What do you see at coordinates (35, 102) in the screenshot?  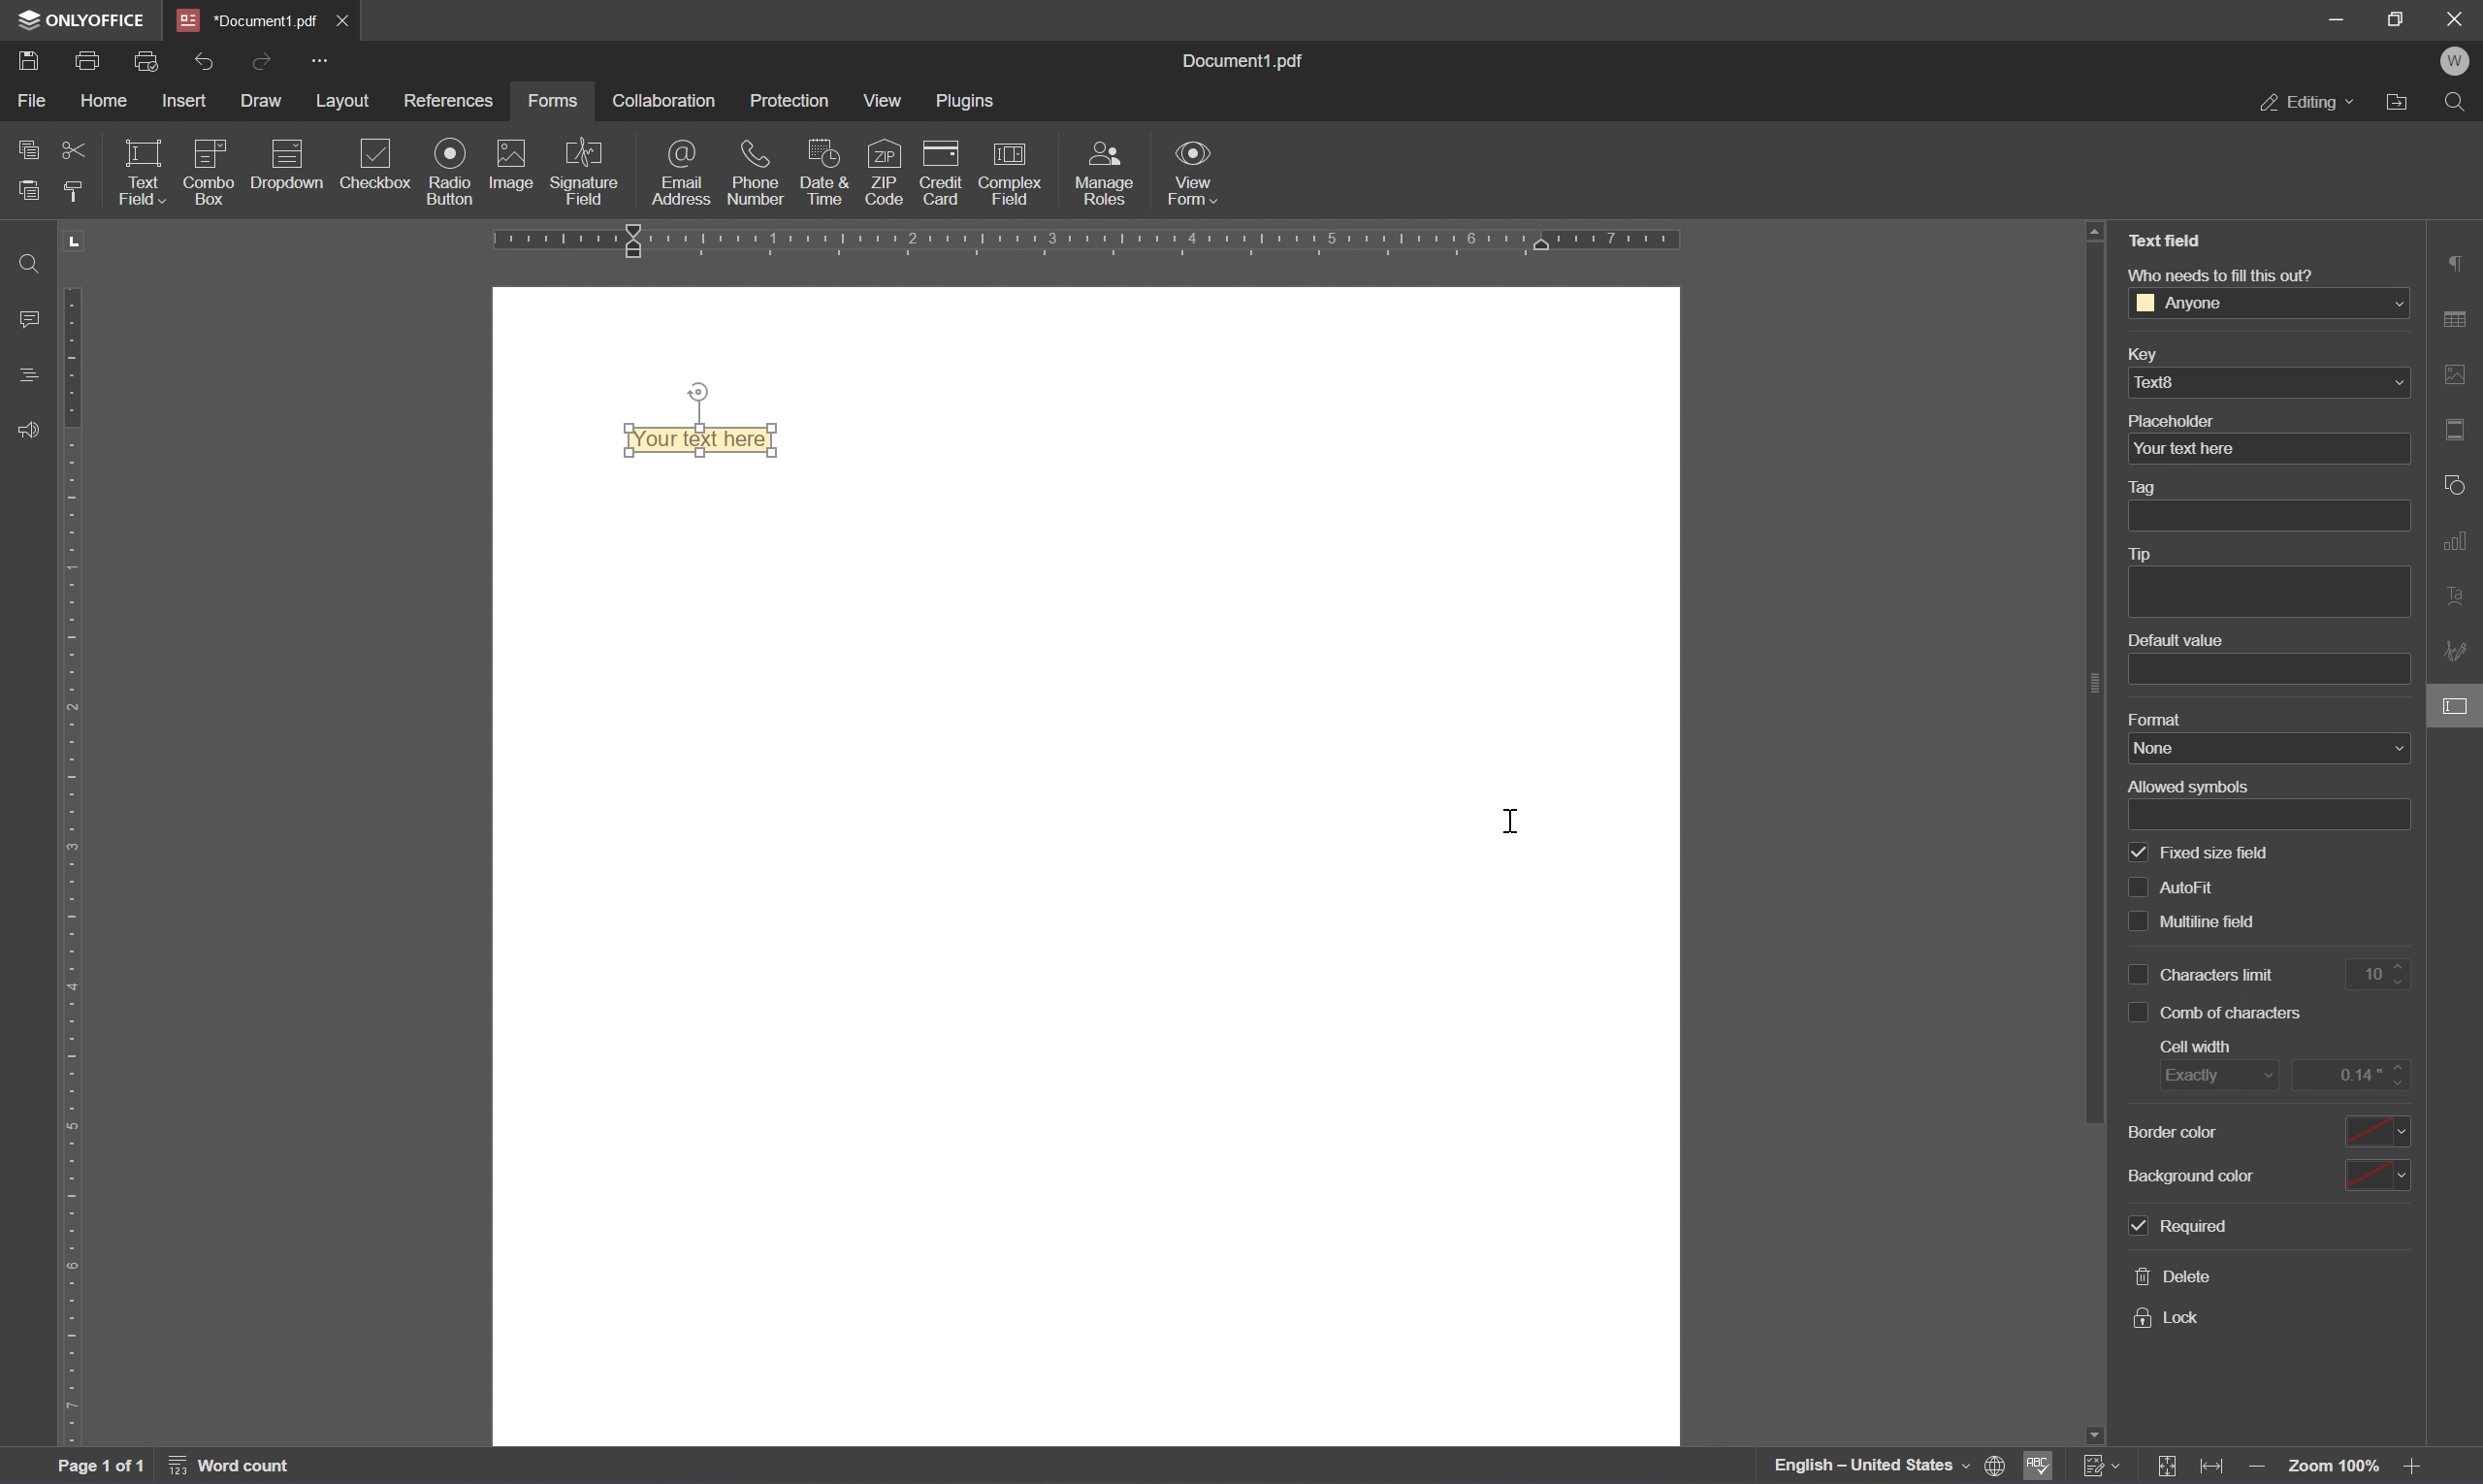 I see `file` at bounding box center [35, 102].